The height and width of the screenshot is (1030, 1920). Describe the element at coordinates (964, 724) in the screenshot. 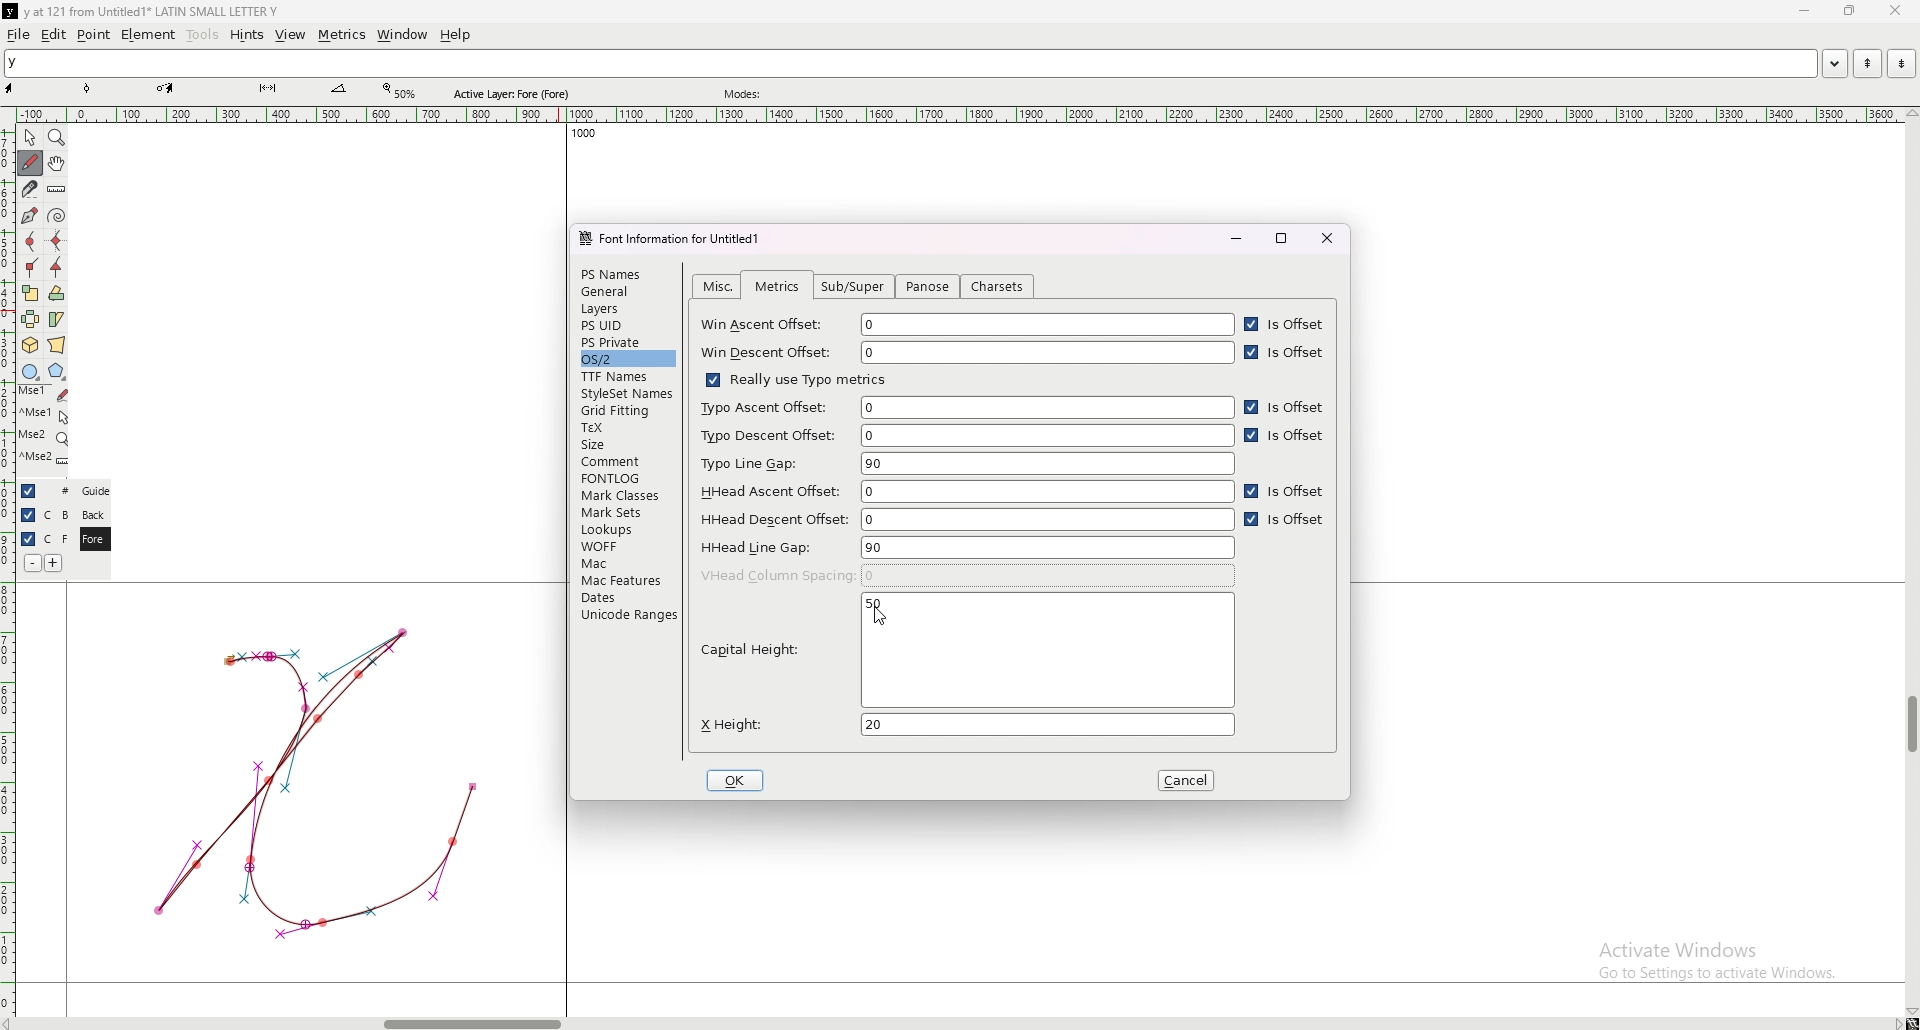

I see `x height 20` at that location.